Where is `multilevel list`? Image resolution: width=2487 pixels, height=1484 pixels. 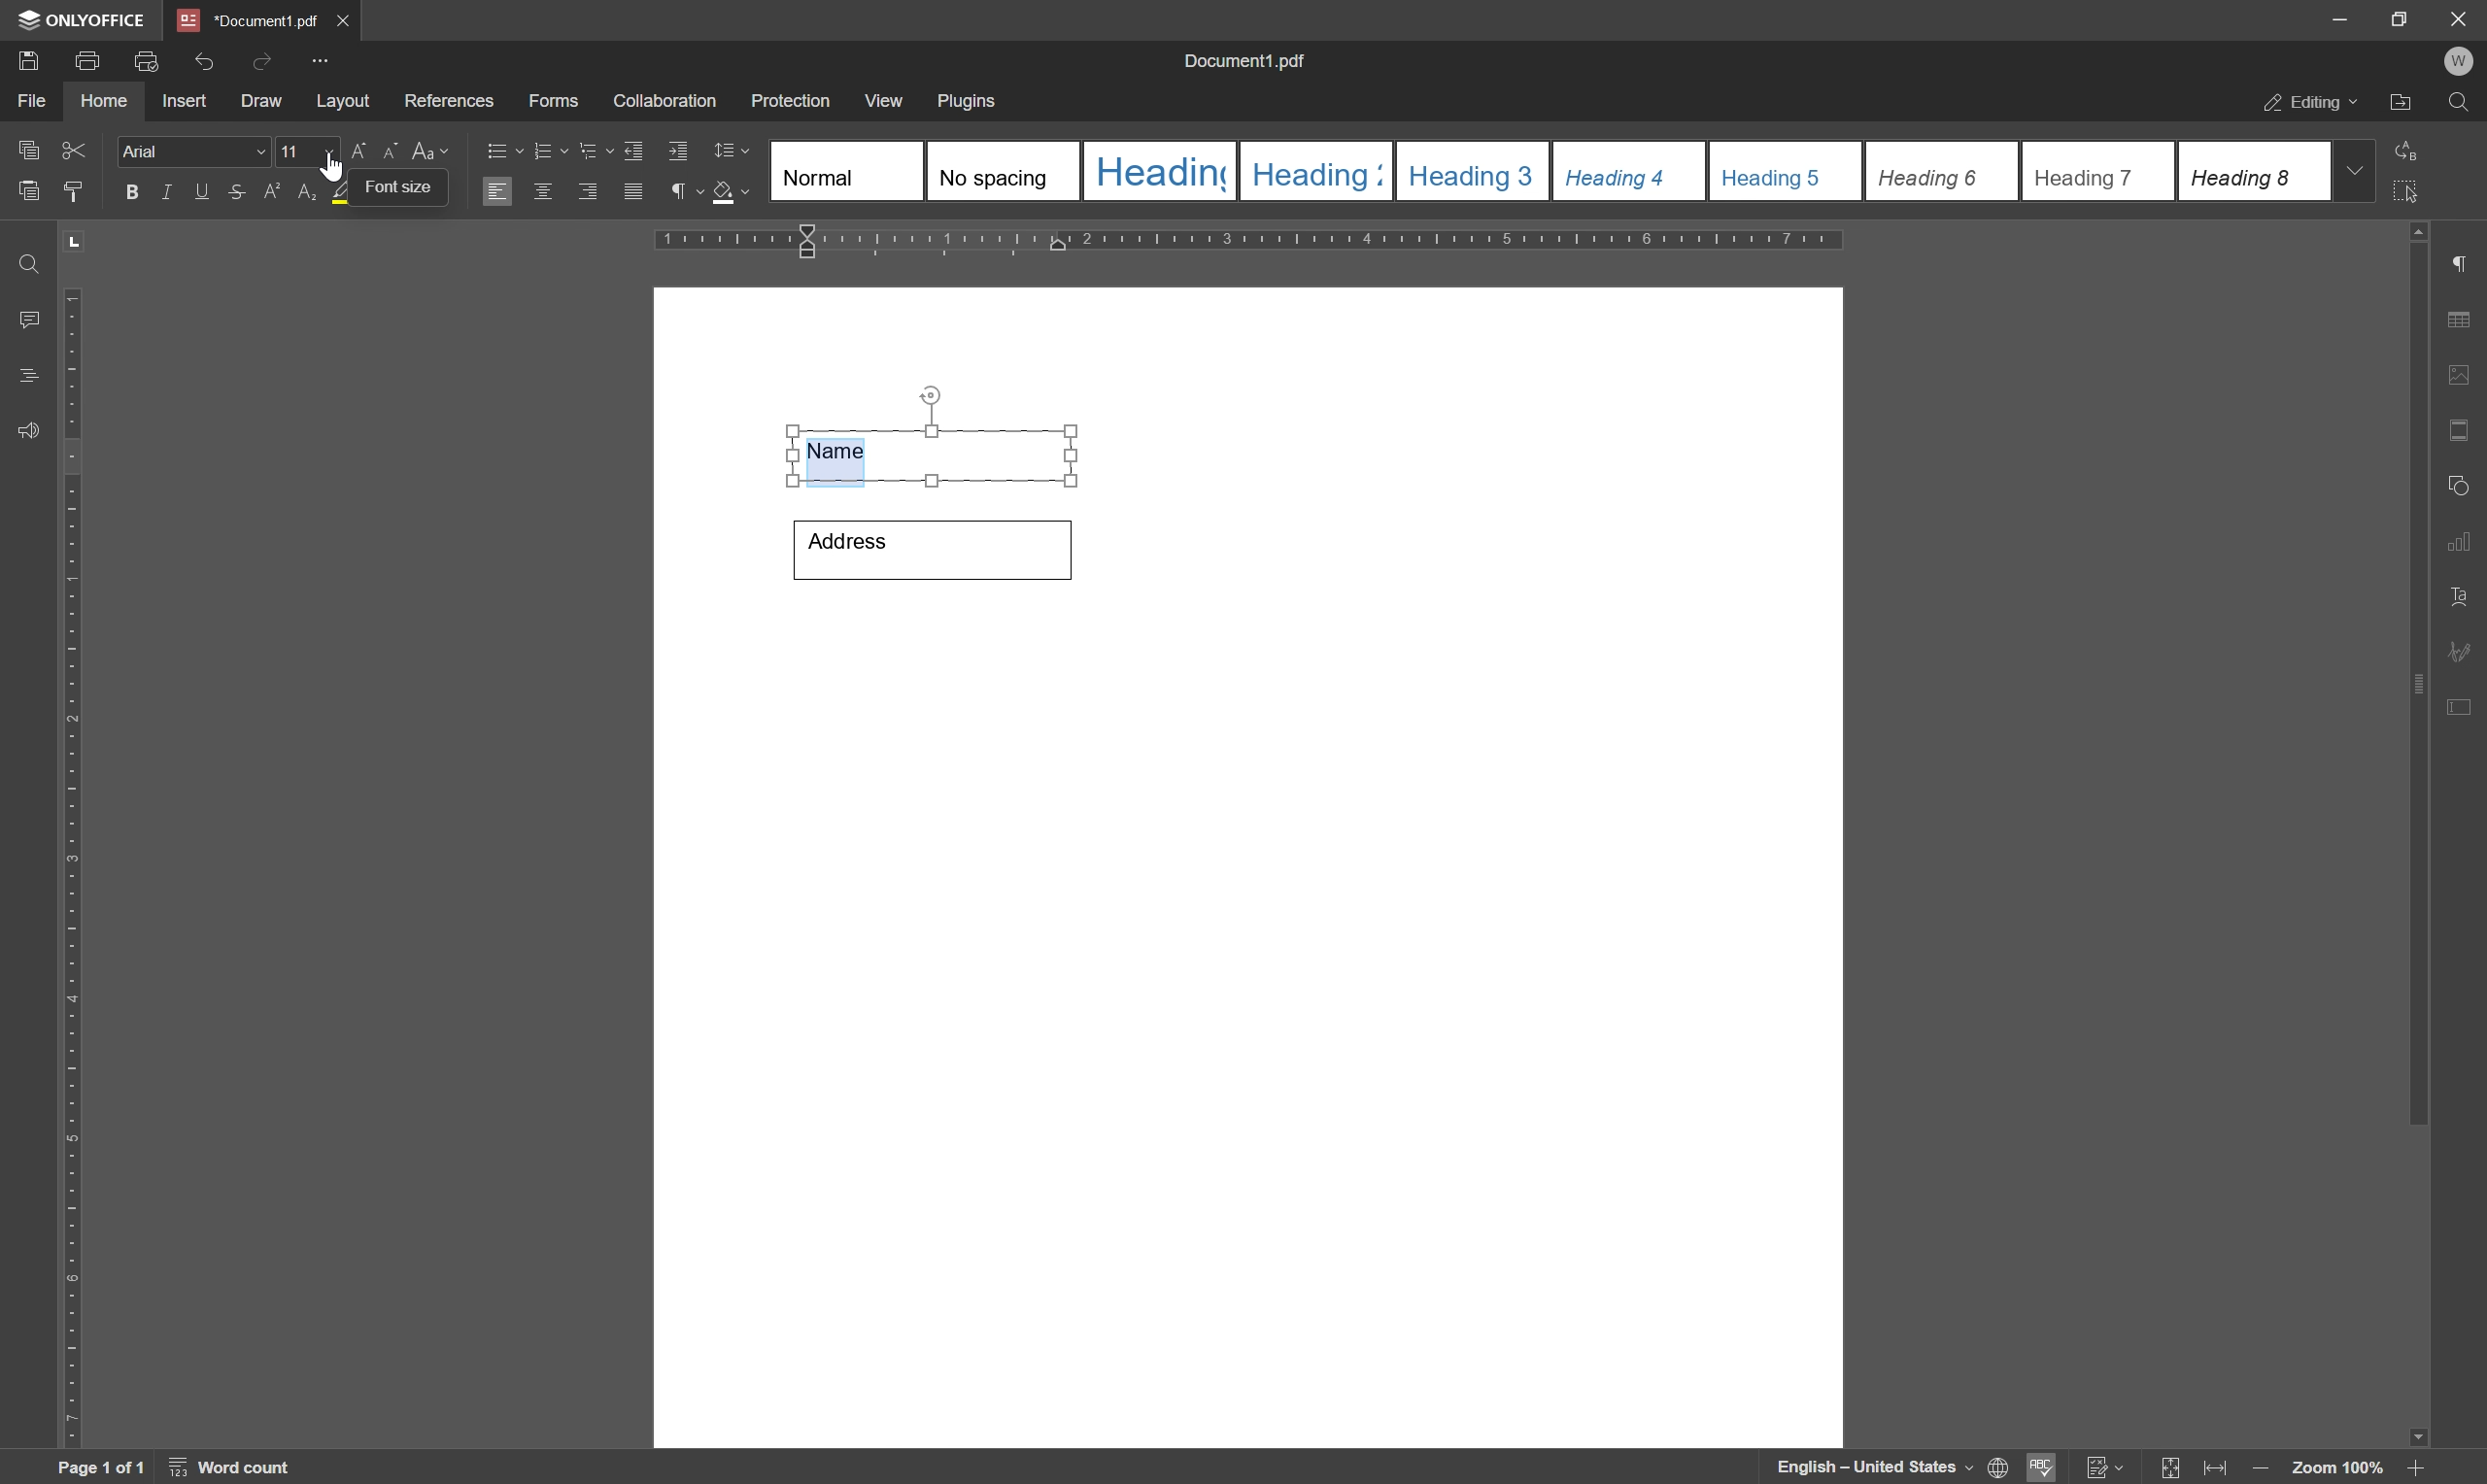 multilevel list is located at coordinates (594, 151).